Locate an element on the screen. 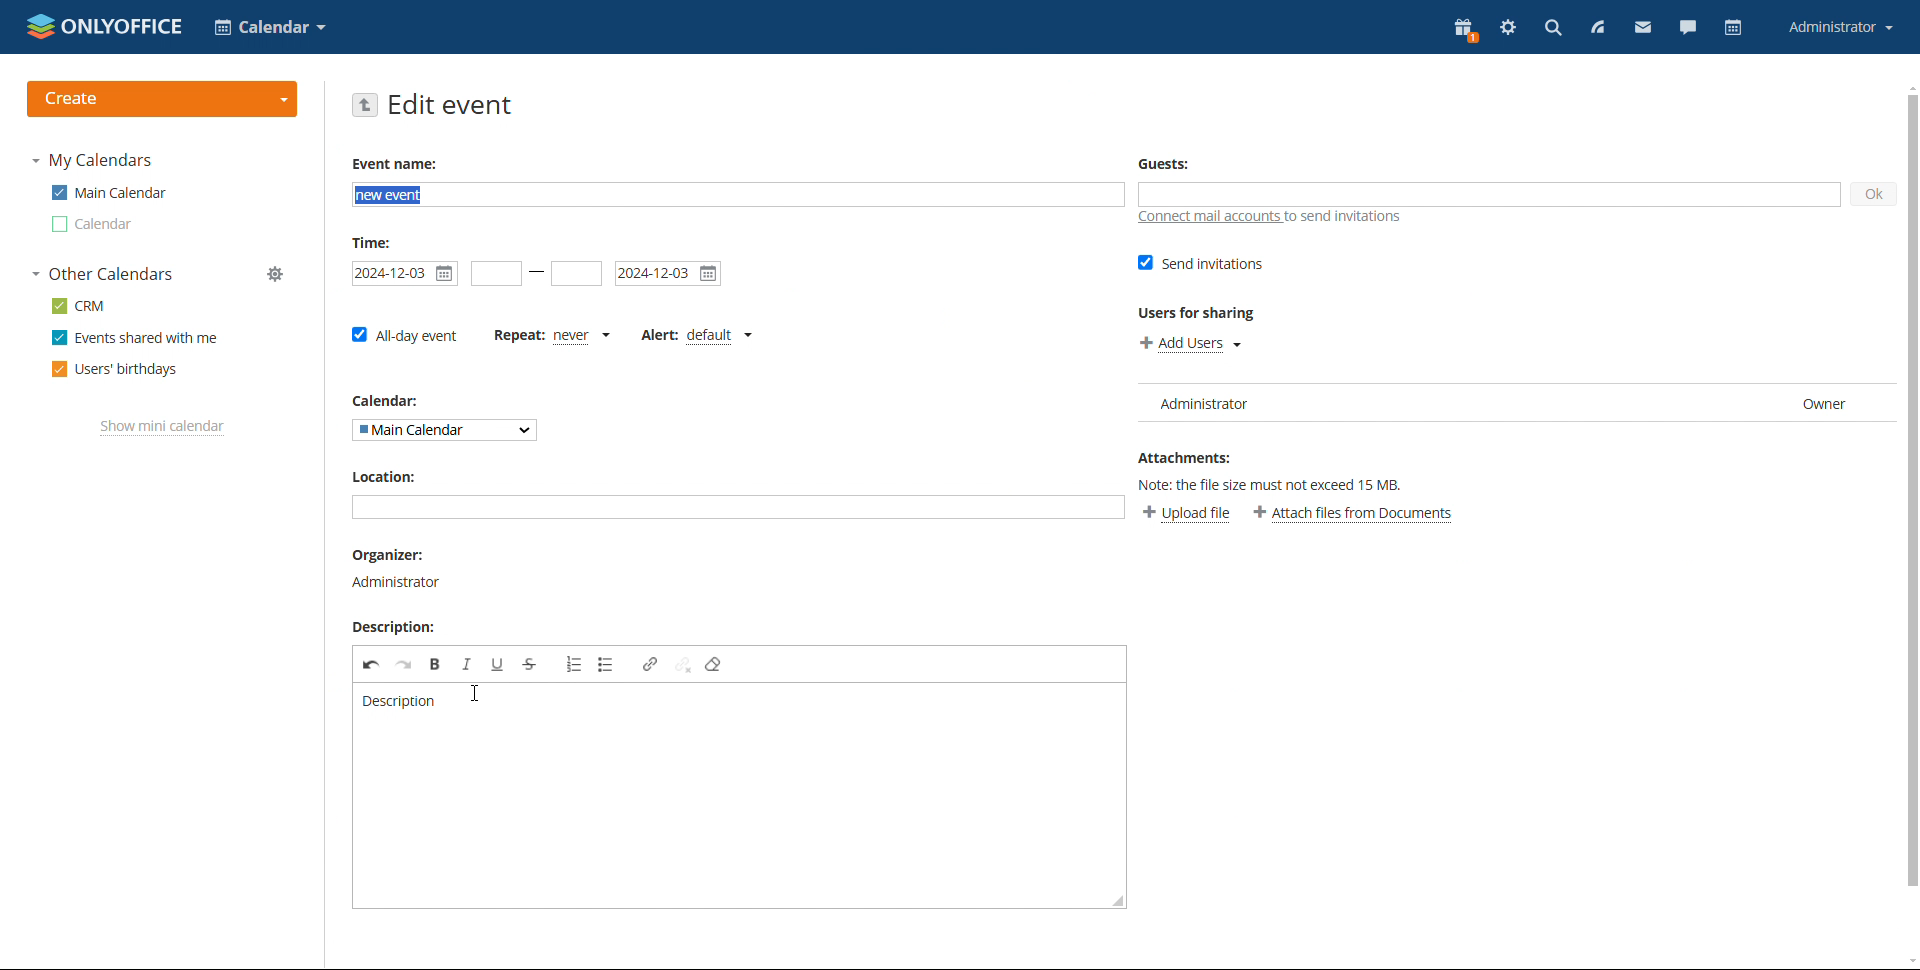 This screenshot has height=970, width=1920. send invitations is located at coordinates (1202, 264).